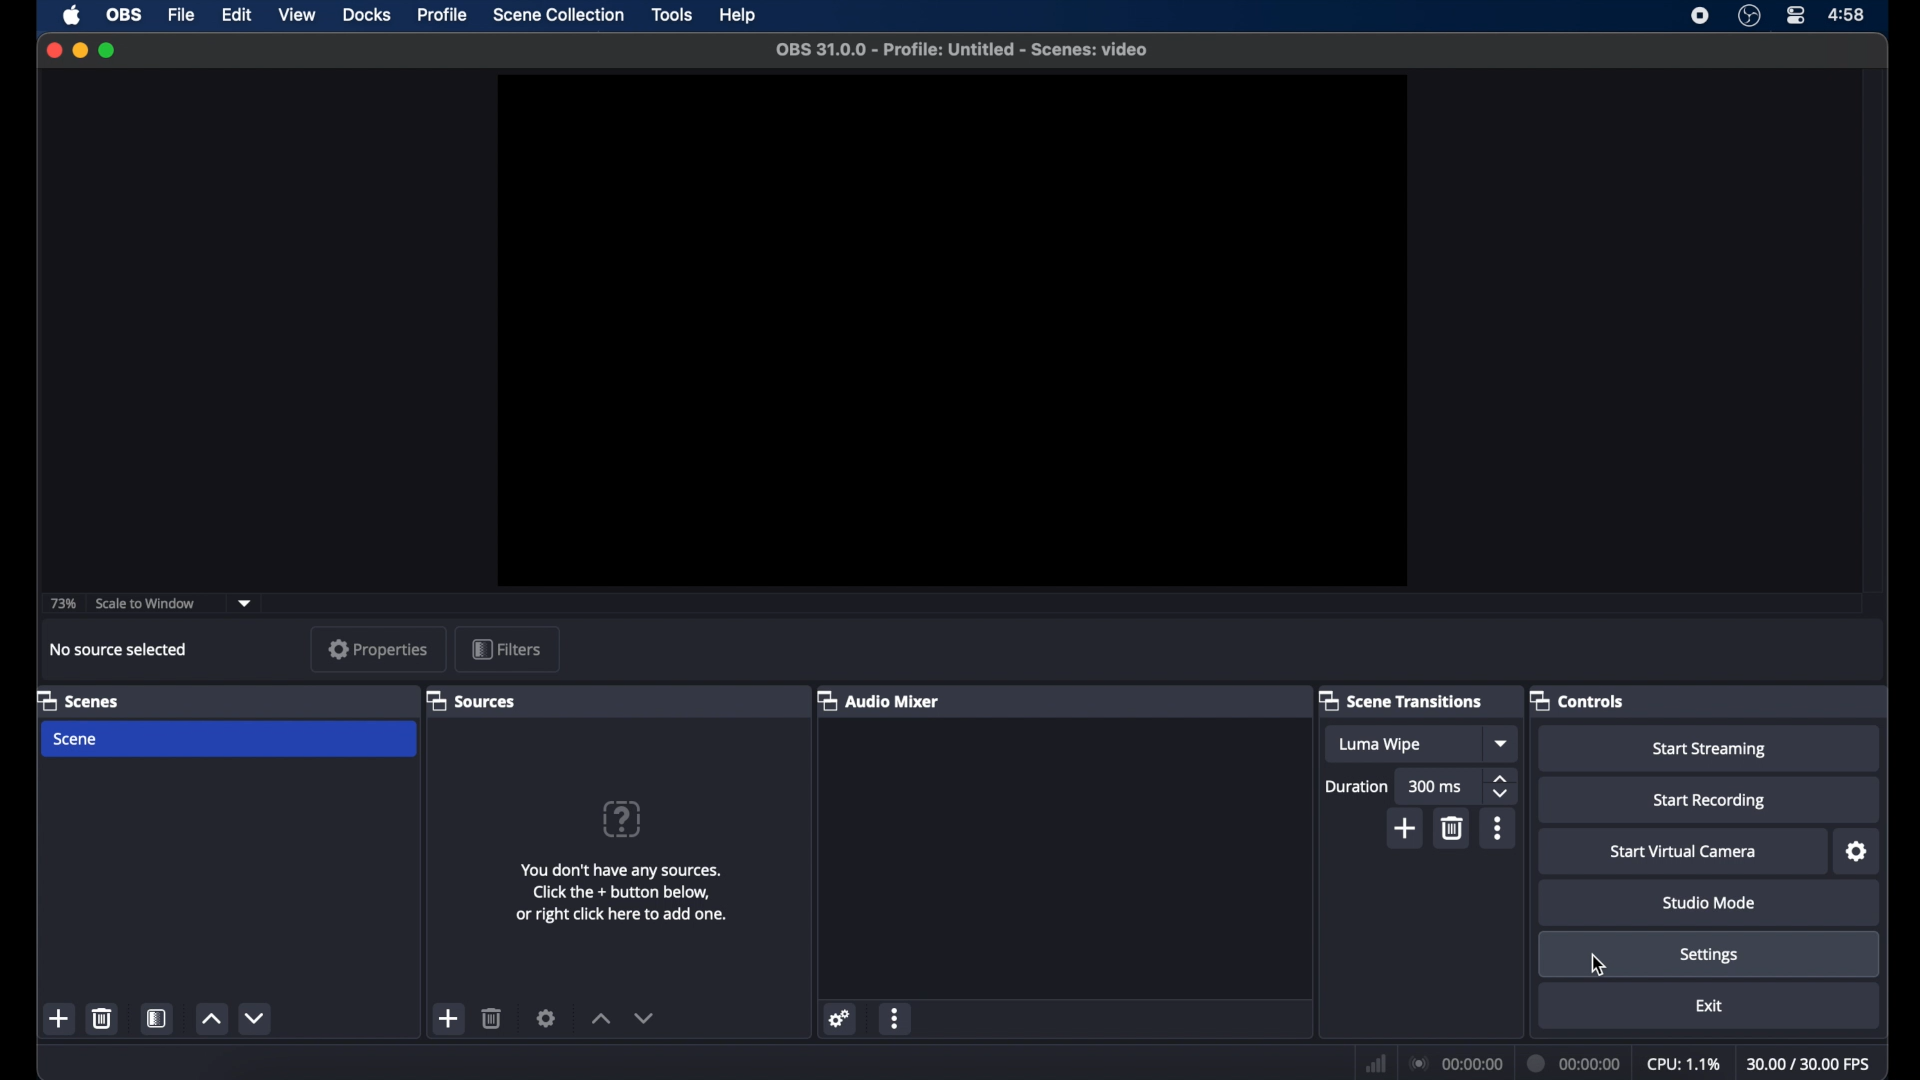 The image size is (1920, 1080). Describe the element at coordinates (508, 649) in the screenshot. I see `filters` at that location.